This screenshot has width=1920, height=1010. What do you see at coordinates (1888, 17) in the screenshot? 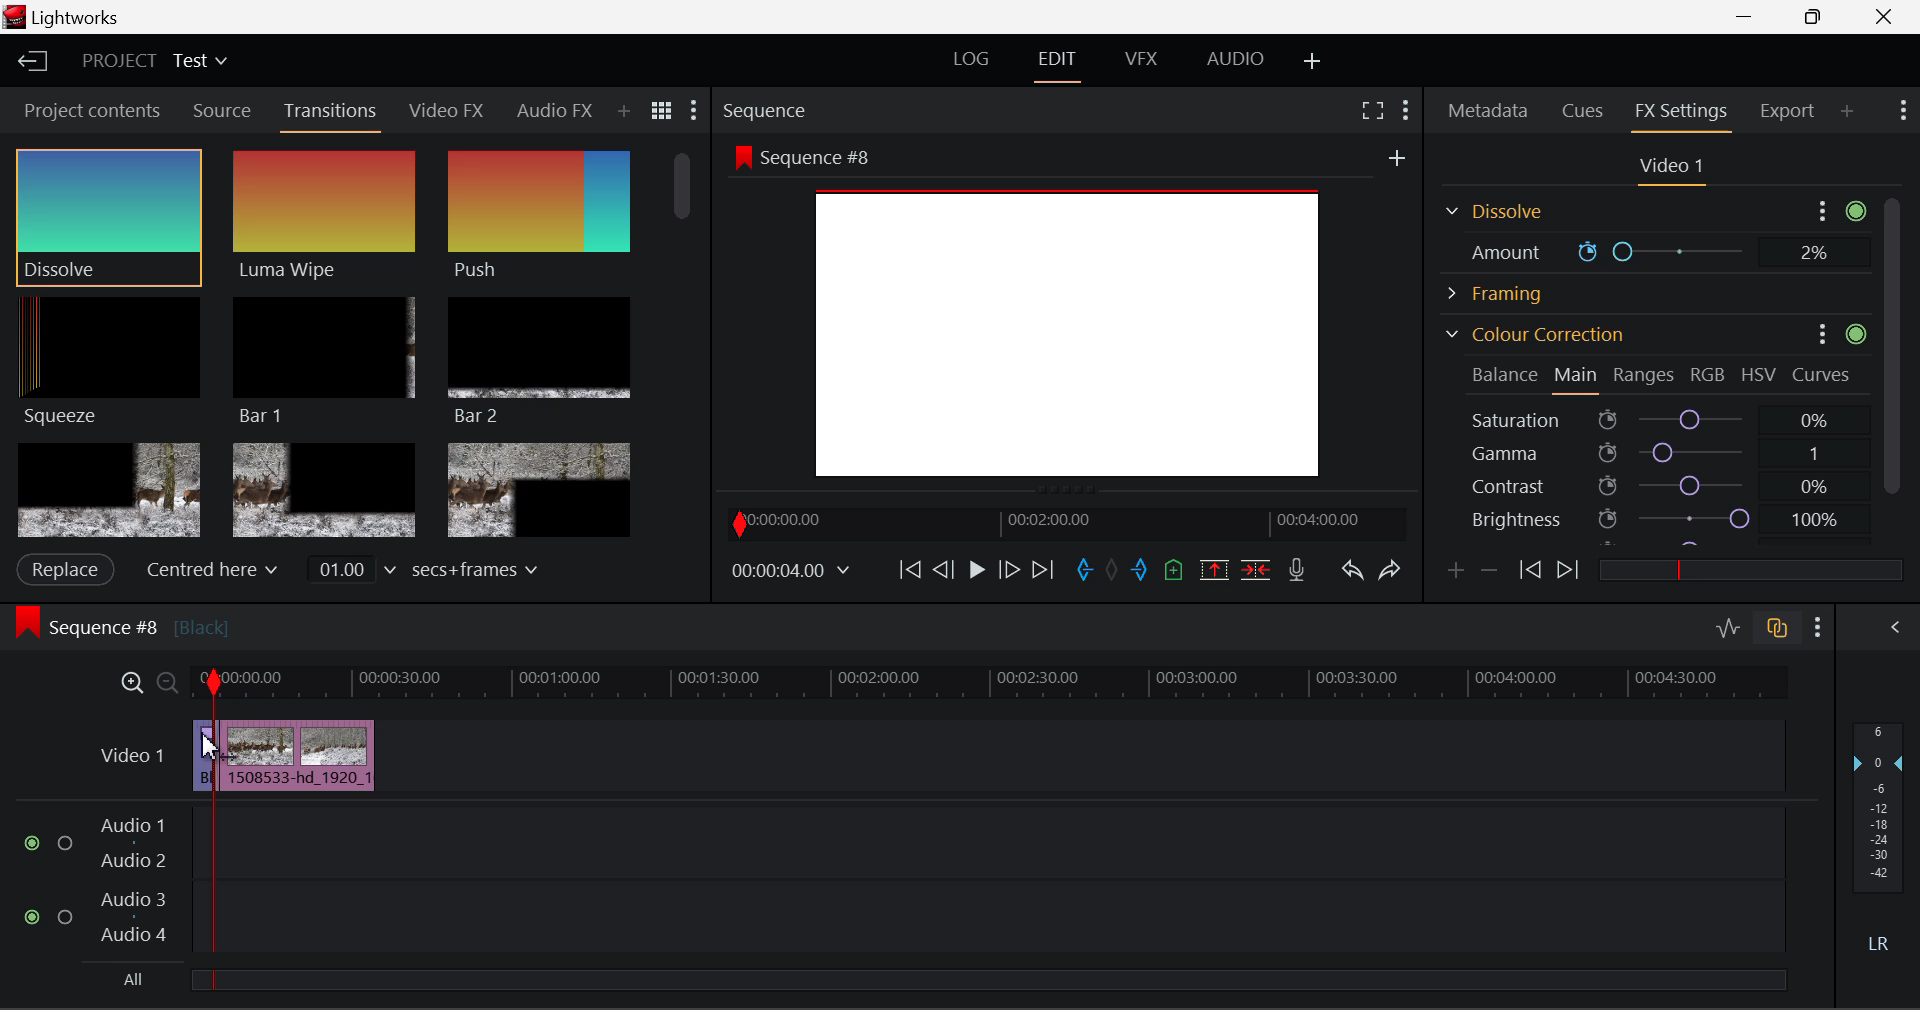
I see `Close` at bounding box center [1888, 17].